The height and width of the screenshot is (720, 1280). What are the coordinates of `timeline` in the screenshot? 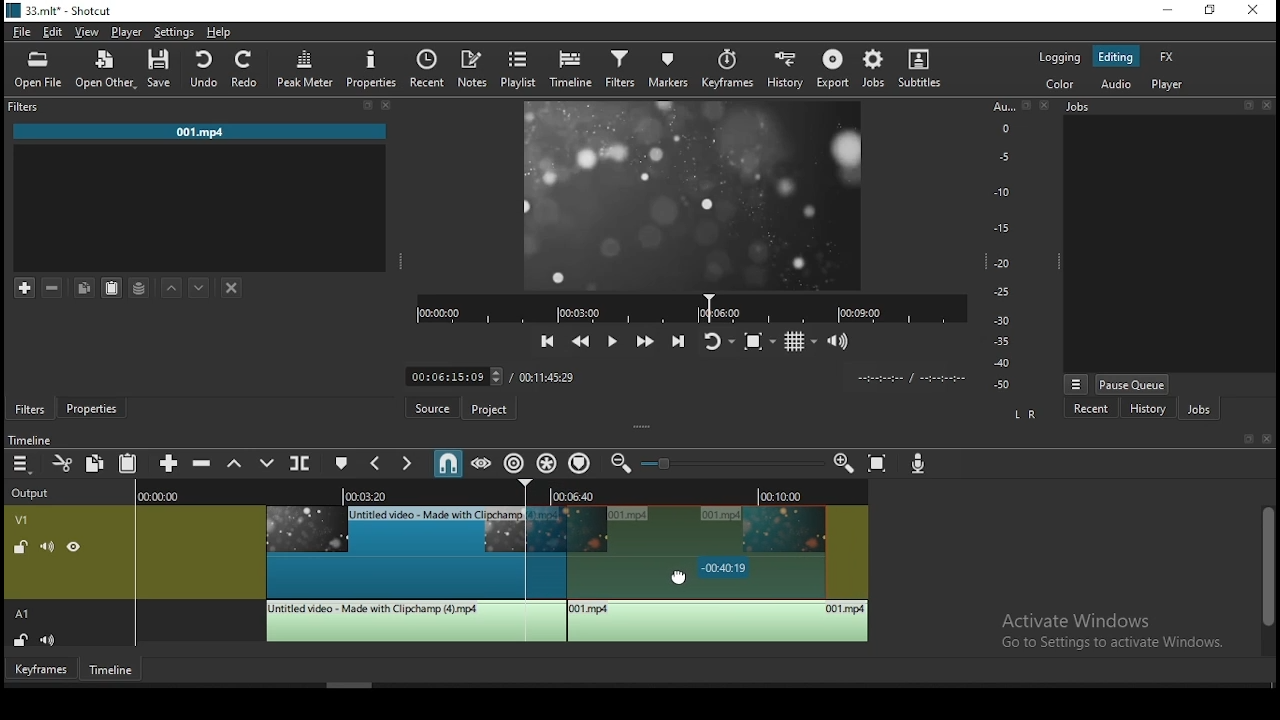 It's located at (574, 69).